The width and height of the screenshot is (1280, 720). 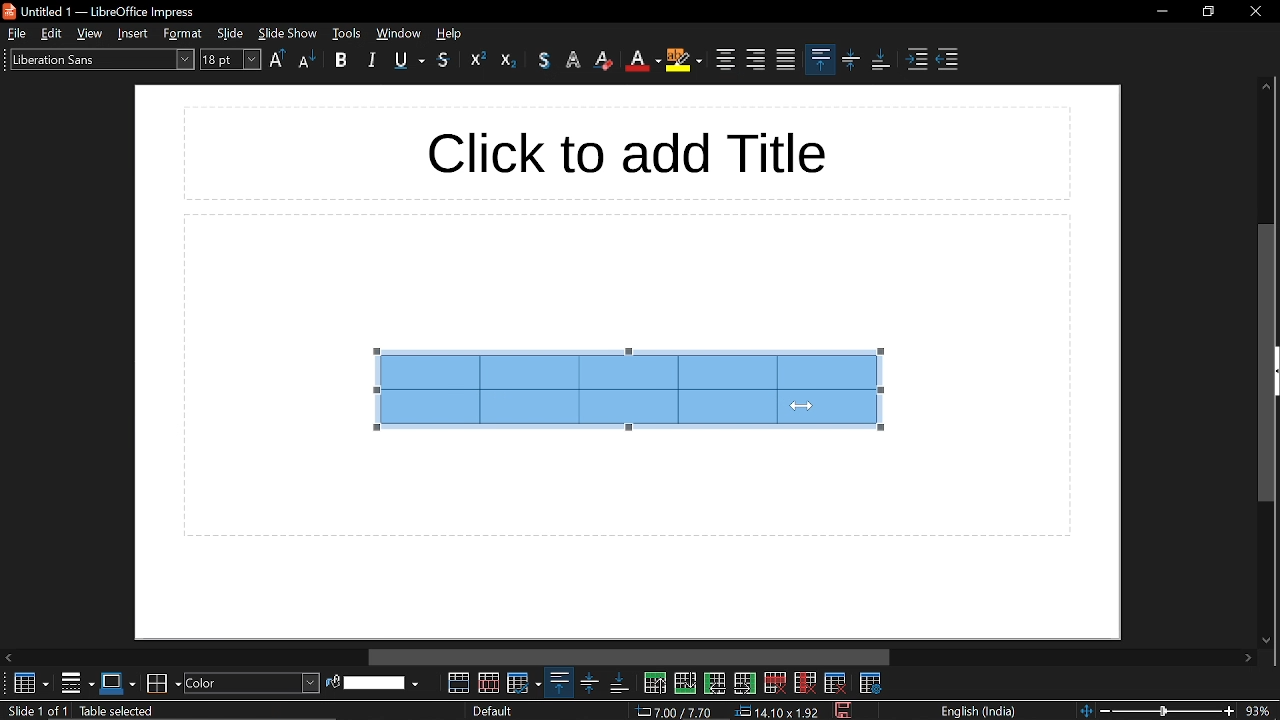 What do you see at coordinates (182, 34) in the screenshot?
I see `style` at bounding box center [182, 34].